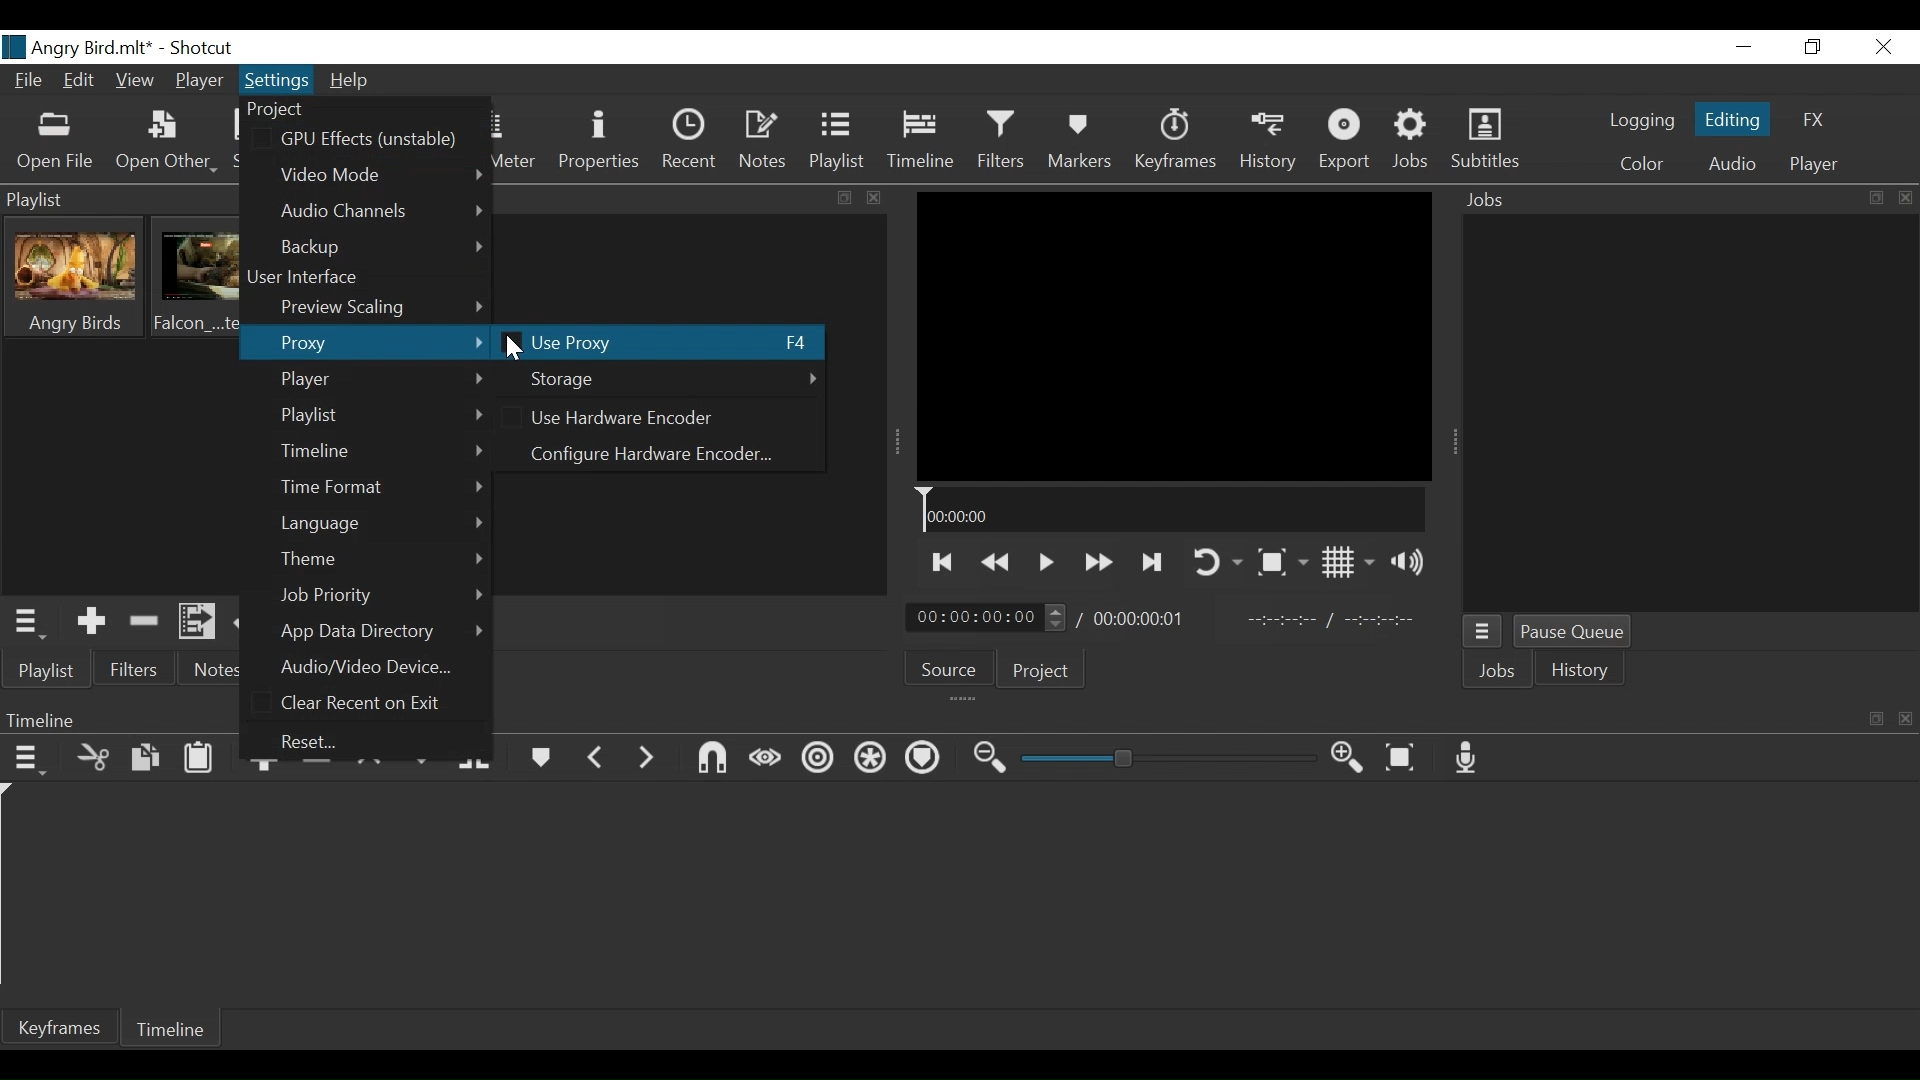 Image resolution: width=1920 pixels, height=1080 pixels. What do you see at coordinates (519, 352) in the screenshot?
I see `Cursor` at bounding box center [519, 352].